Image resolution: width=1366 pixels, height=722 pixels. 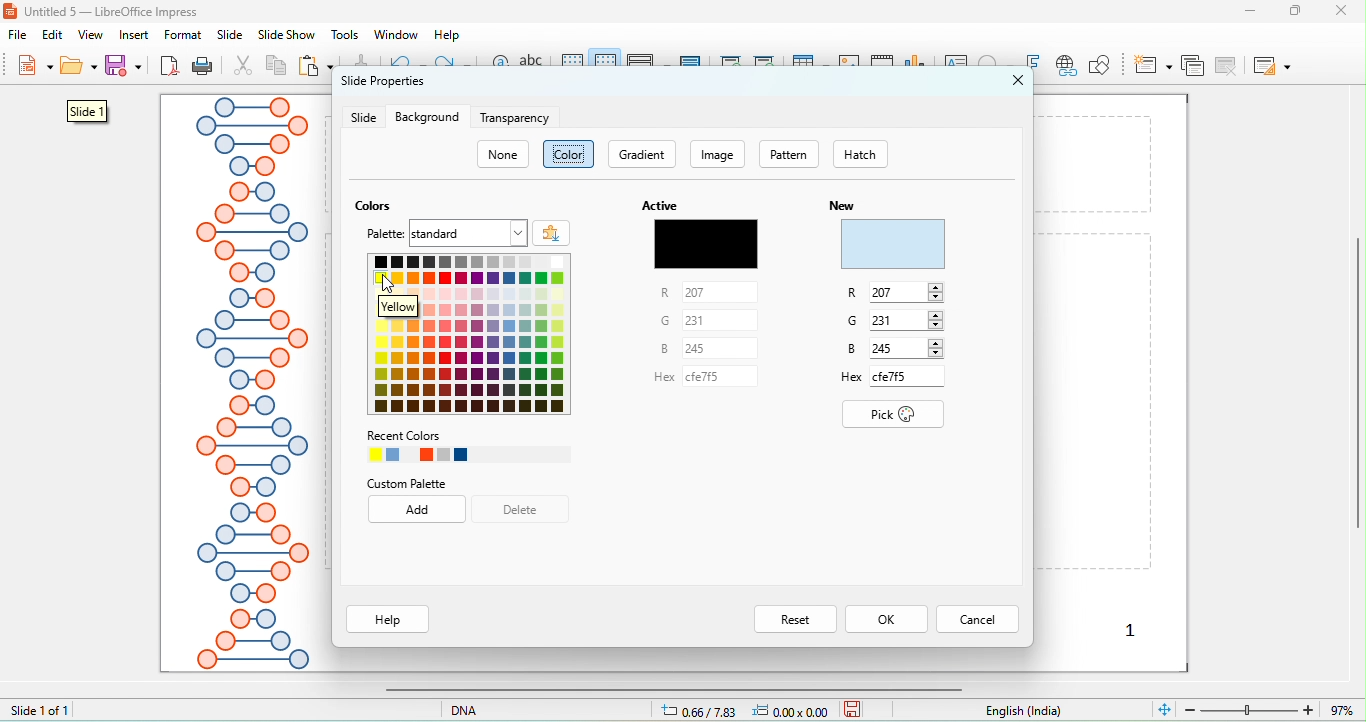 I want to click on display grid, so click(x=573, y=64).